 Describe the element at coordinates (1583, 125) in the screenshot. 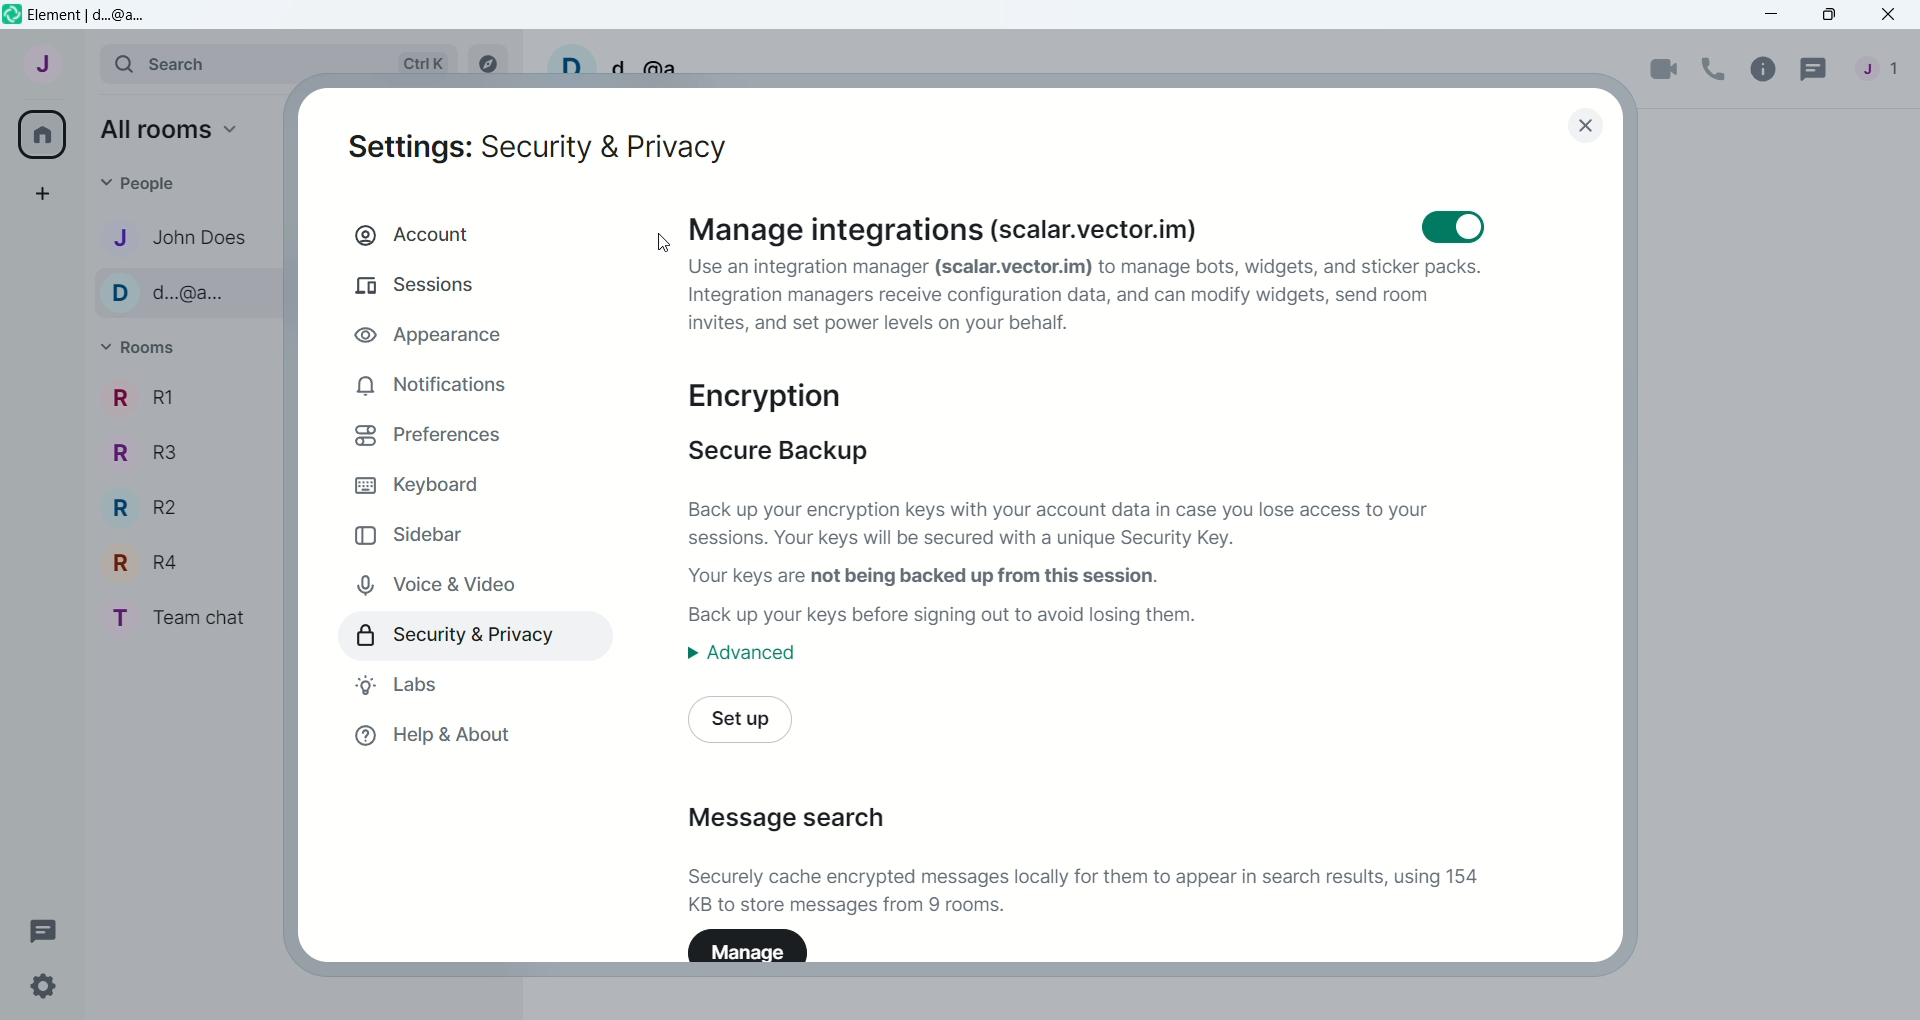

I see `close` at that location.